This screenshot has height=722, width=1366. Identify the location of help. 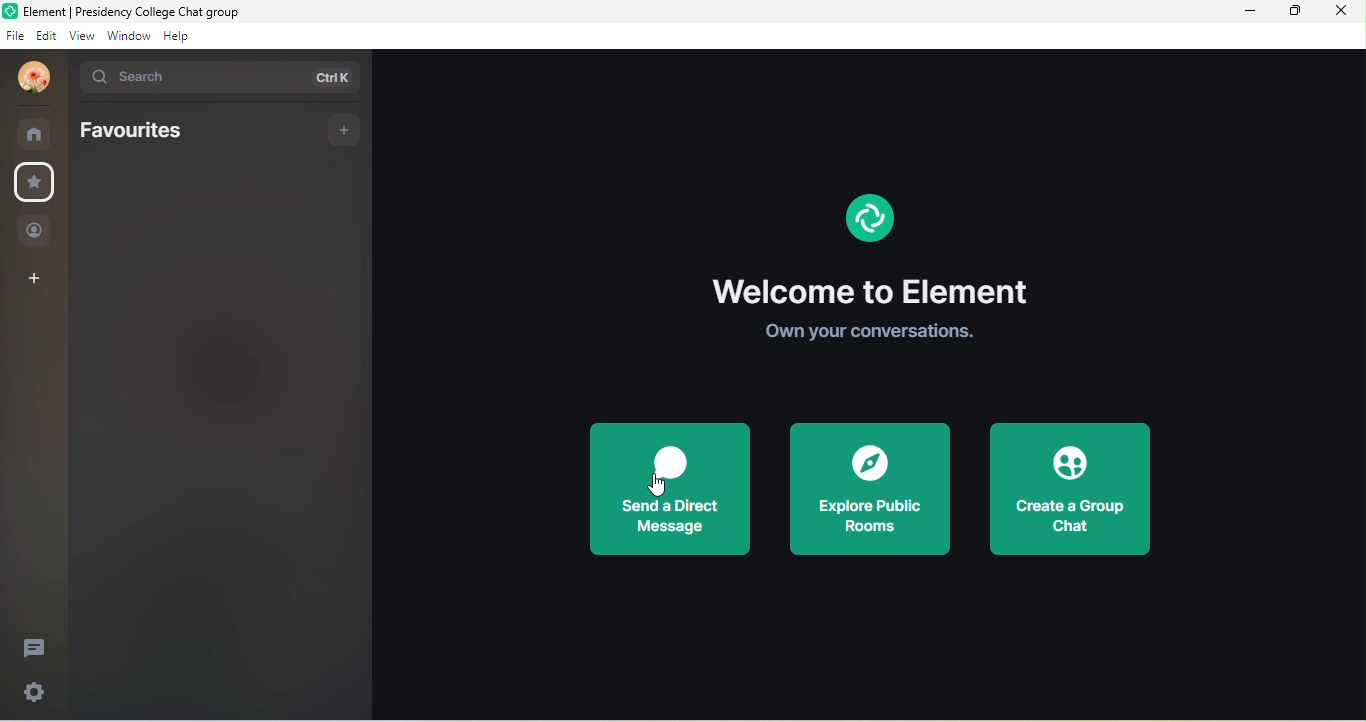
(183, 36).